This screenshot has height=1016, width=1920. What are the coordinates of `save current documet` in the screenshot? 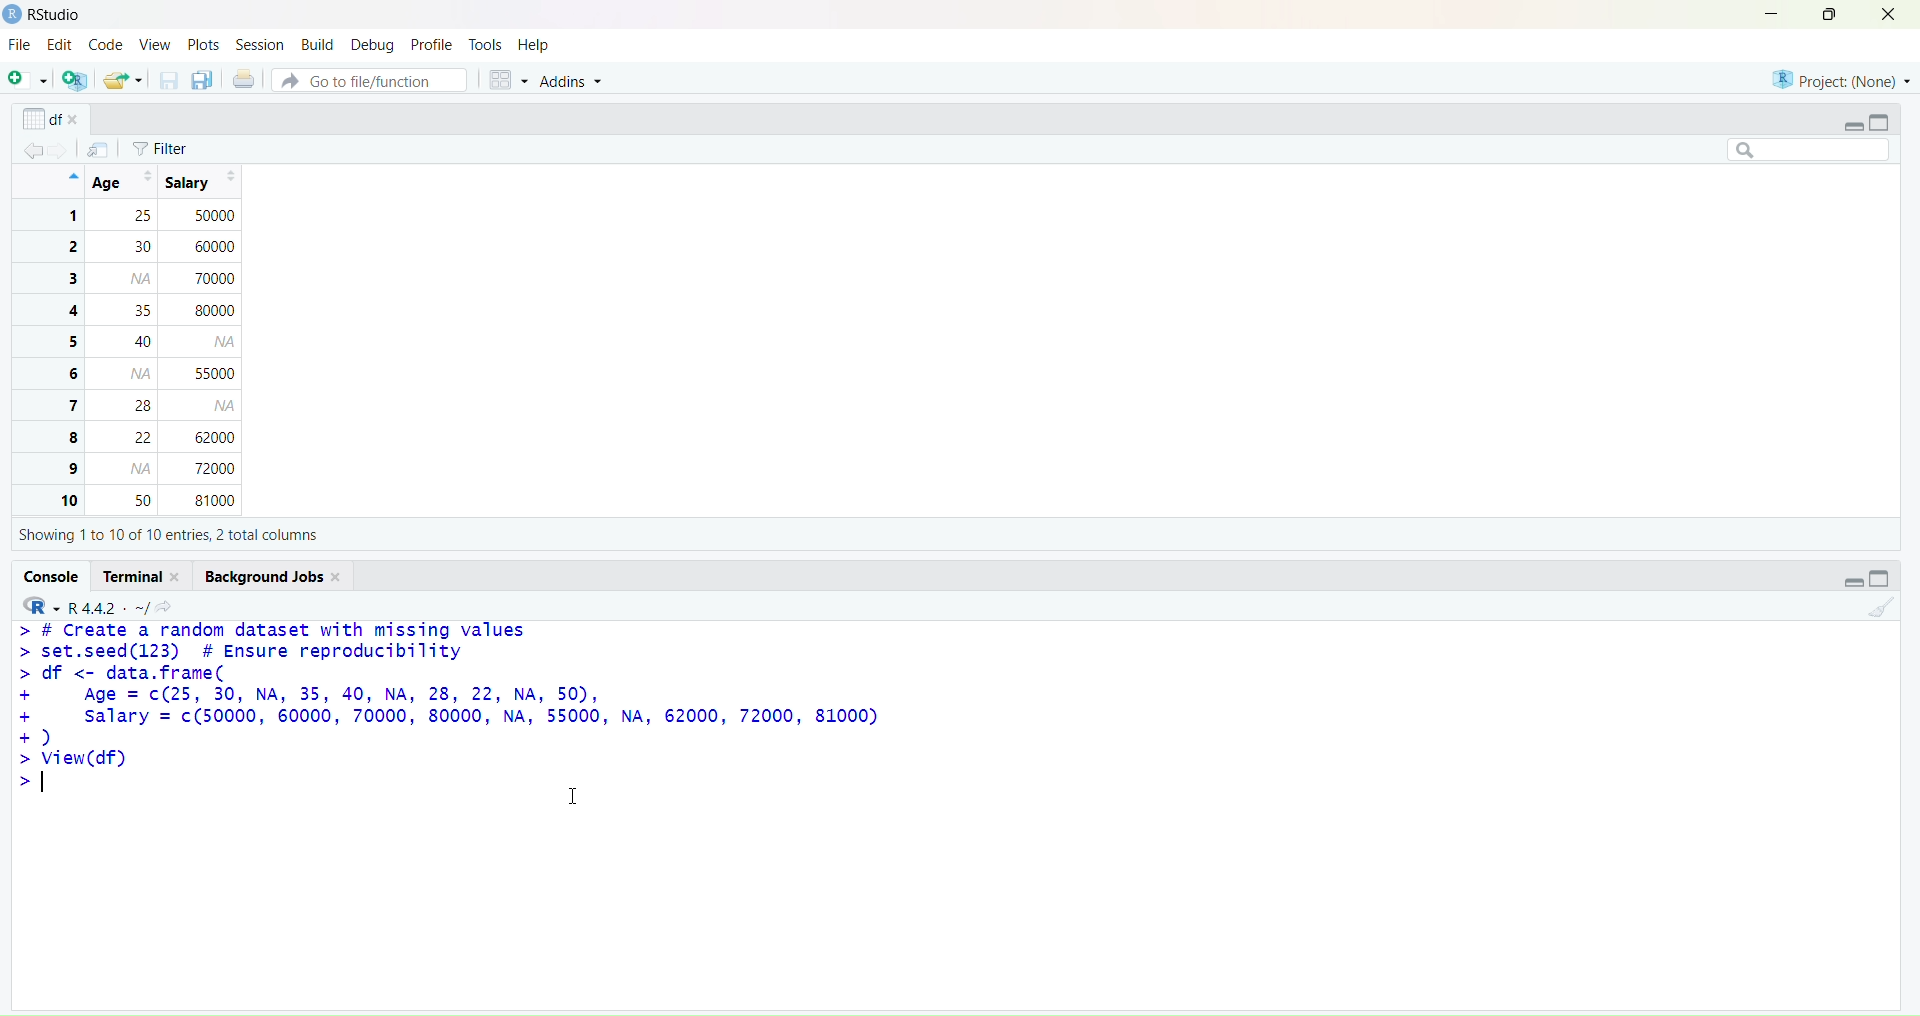 It's located at (167, 81).